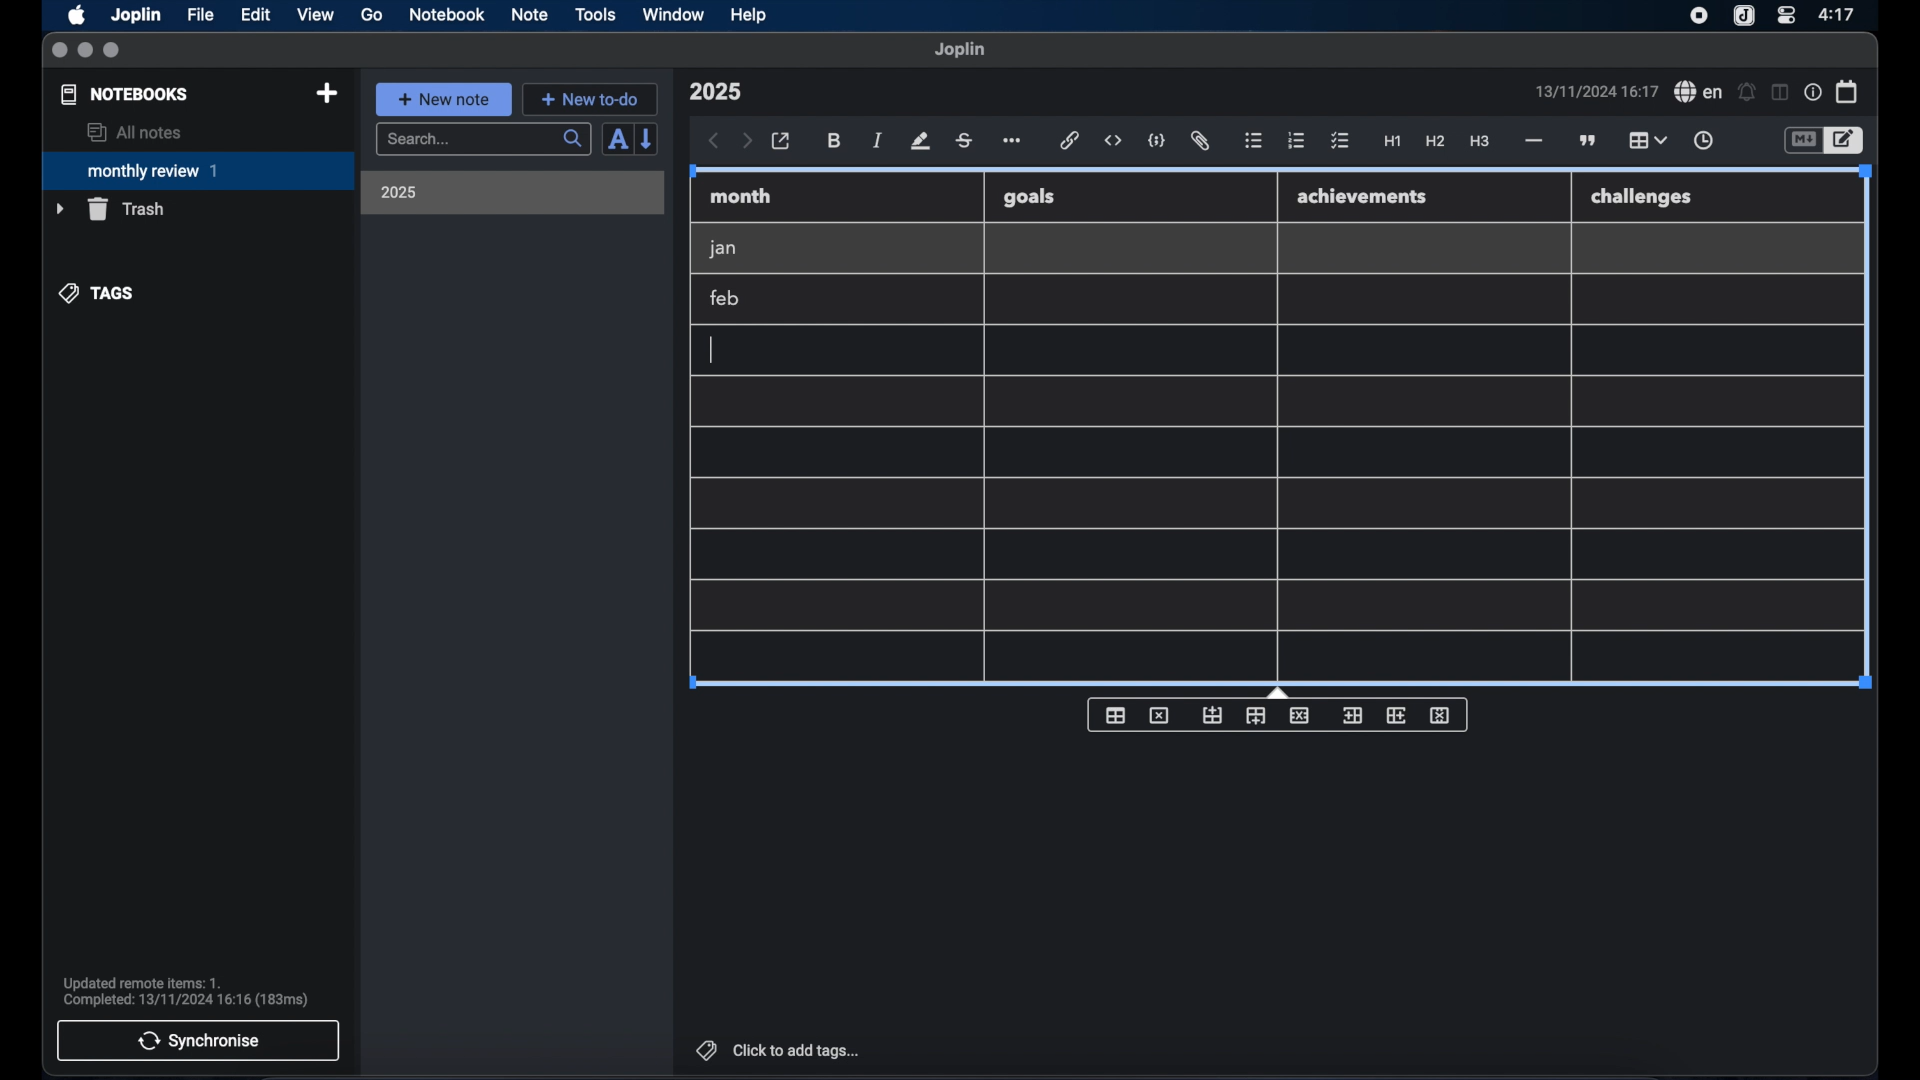 Image resolution: width=1920 pixels, height=1080 pixels. I want to click on set alarm, so click(1747, 93).